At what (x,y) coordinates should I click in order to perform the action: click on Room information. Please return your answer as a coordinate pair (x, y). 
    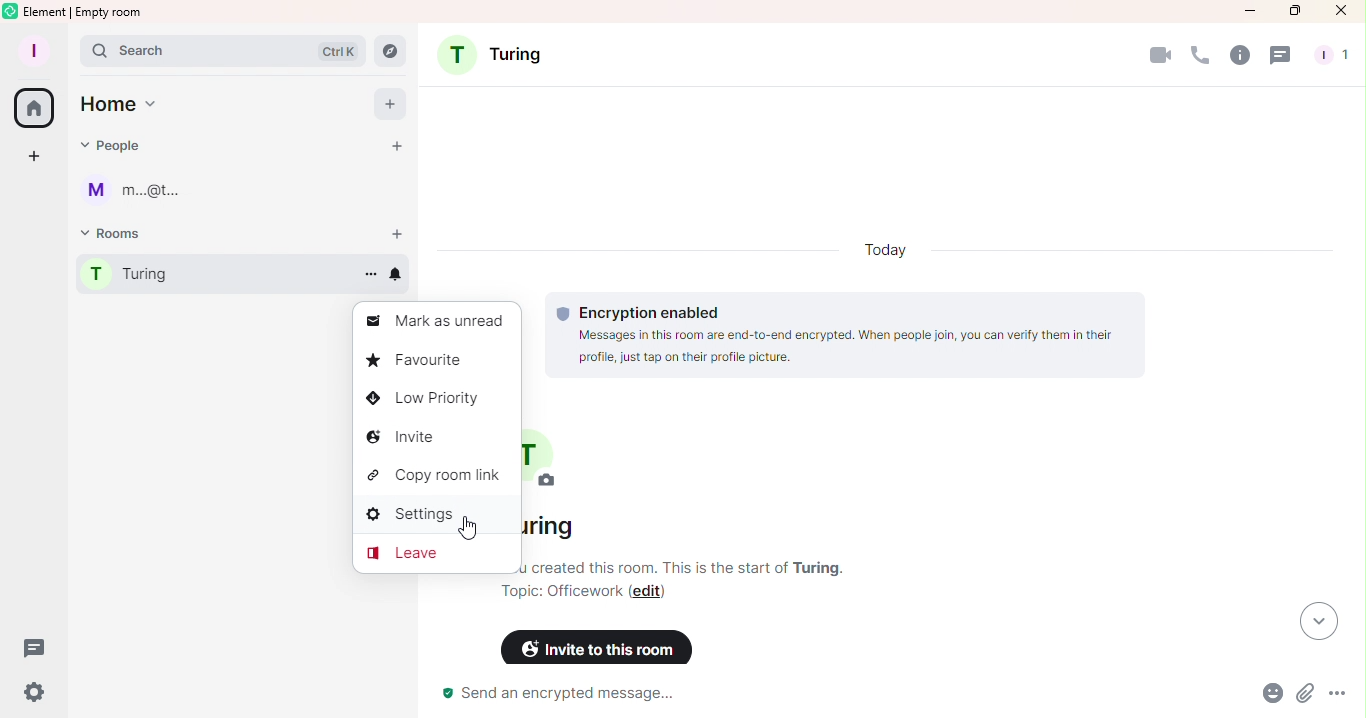
    Looking at the image, I should click on (697, 566).